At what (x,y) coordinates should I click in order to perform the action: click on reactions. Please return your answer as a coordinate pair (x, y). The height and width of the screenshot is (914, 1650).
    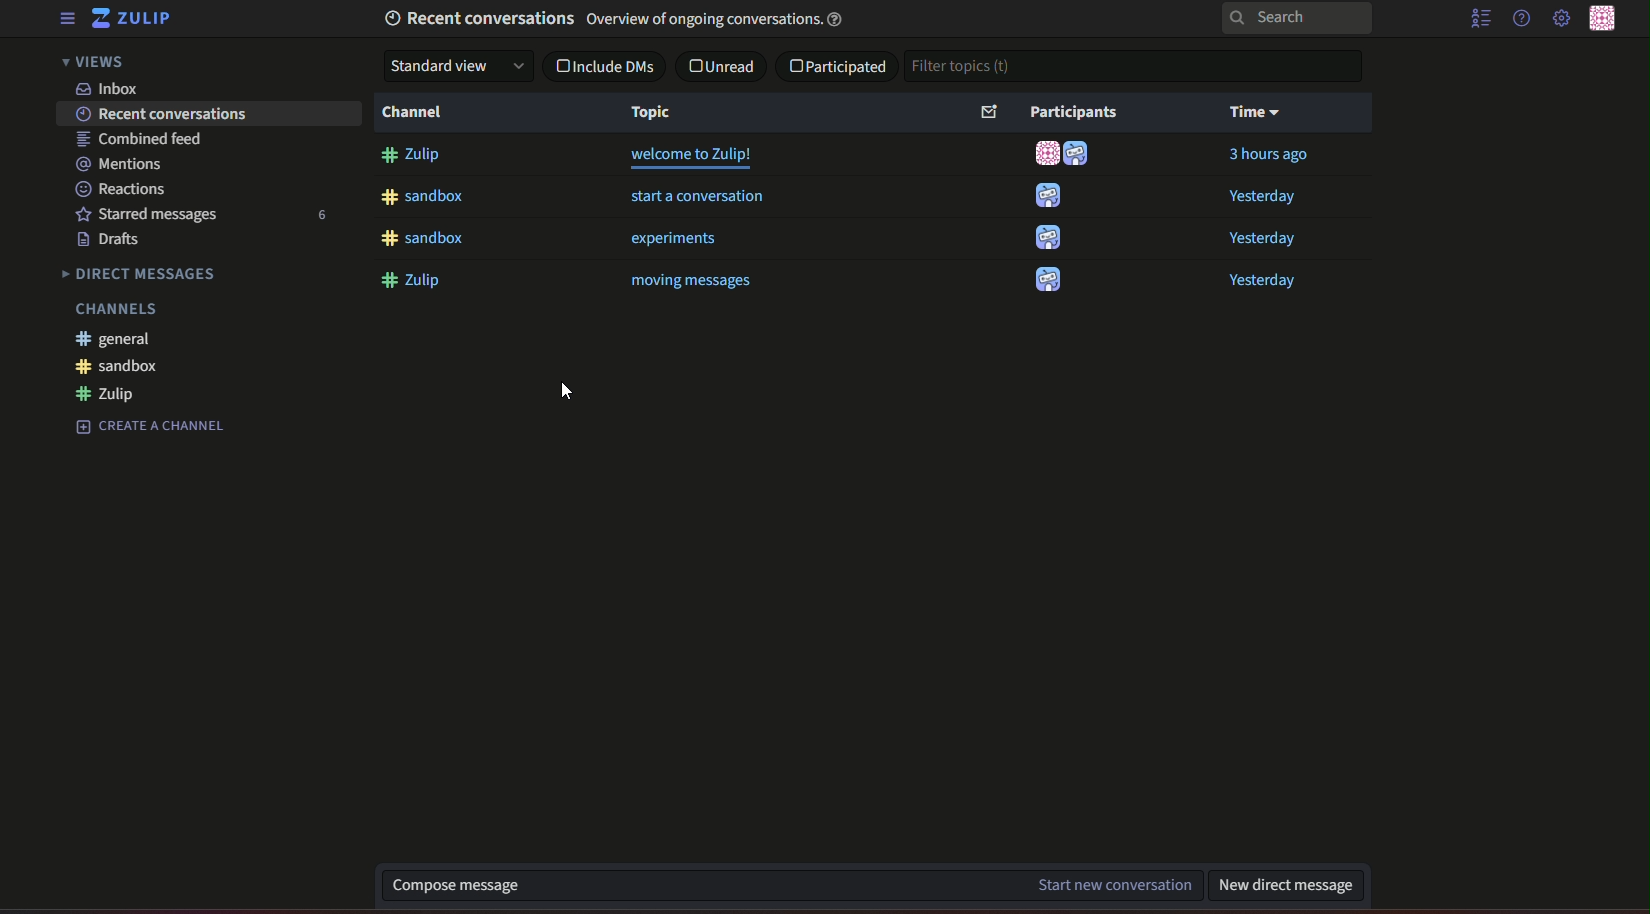
    Looking at the image, I should click on (122, 189).